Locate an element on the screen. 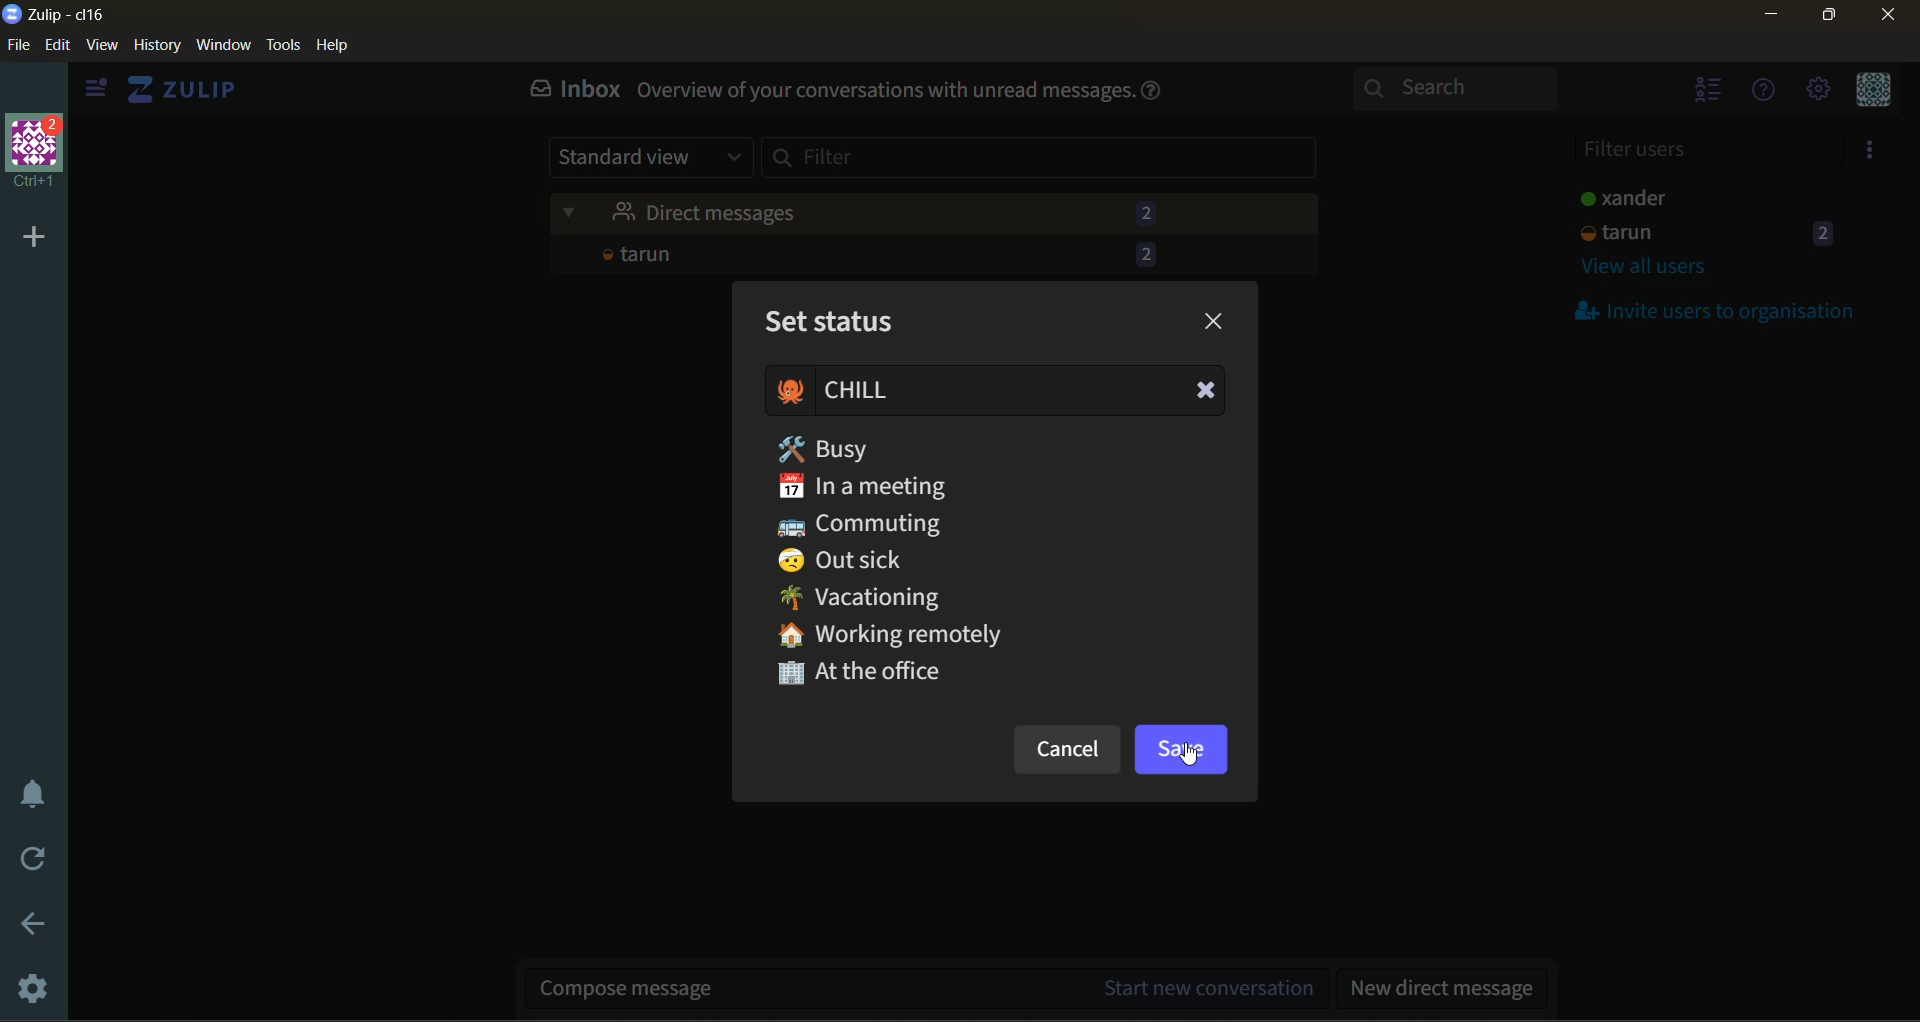 This screenshot has height=1022, width=1920. tarun is located at coordinates (922, 254).